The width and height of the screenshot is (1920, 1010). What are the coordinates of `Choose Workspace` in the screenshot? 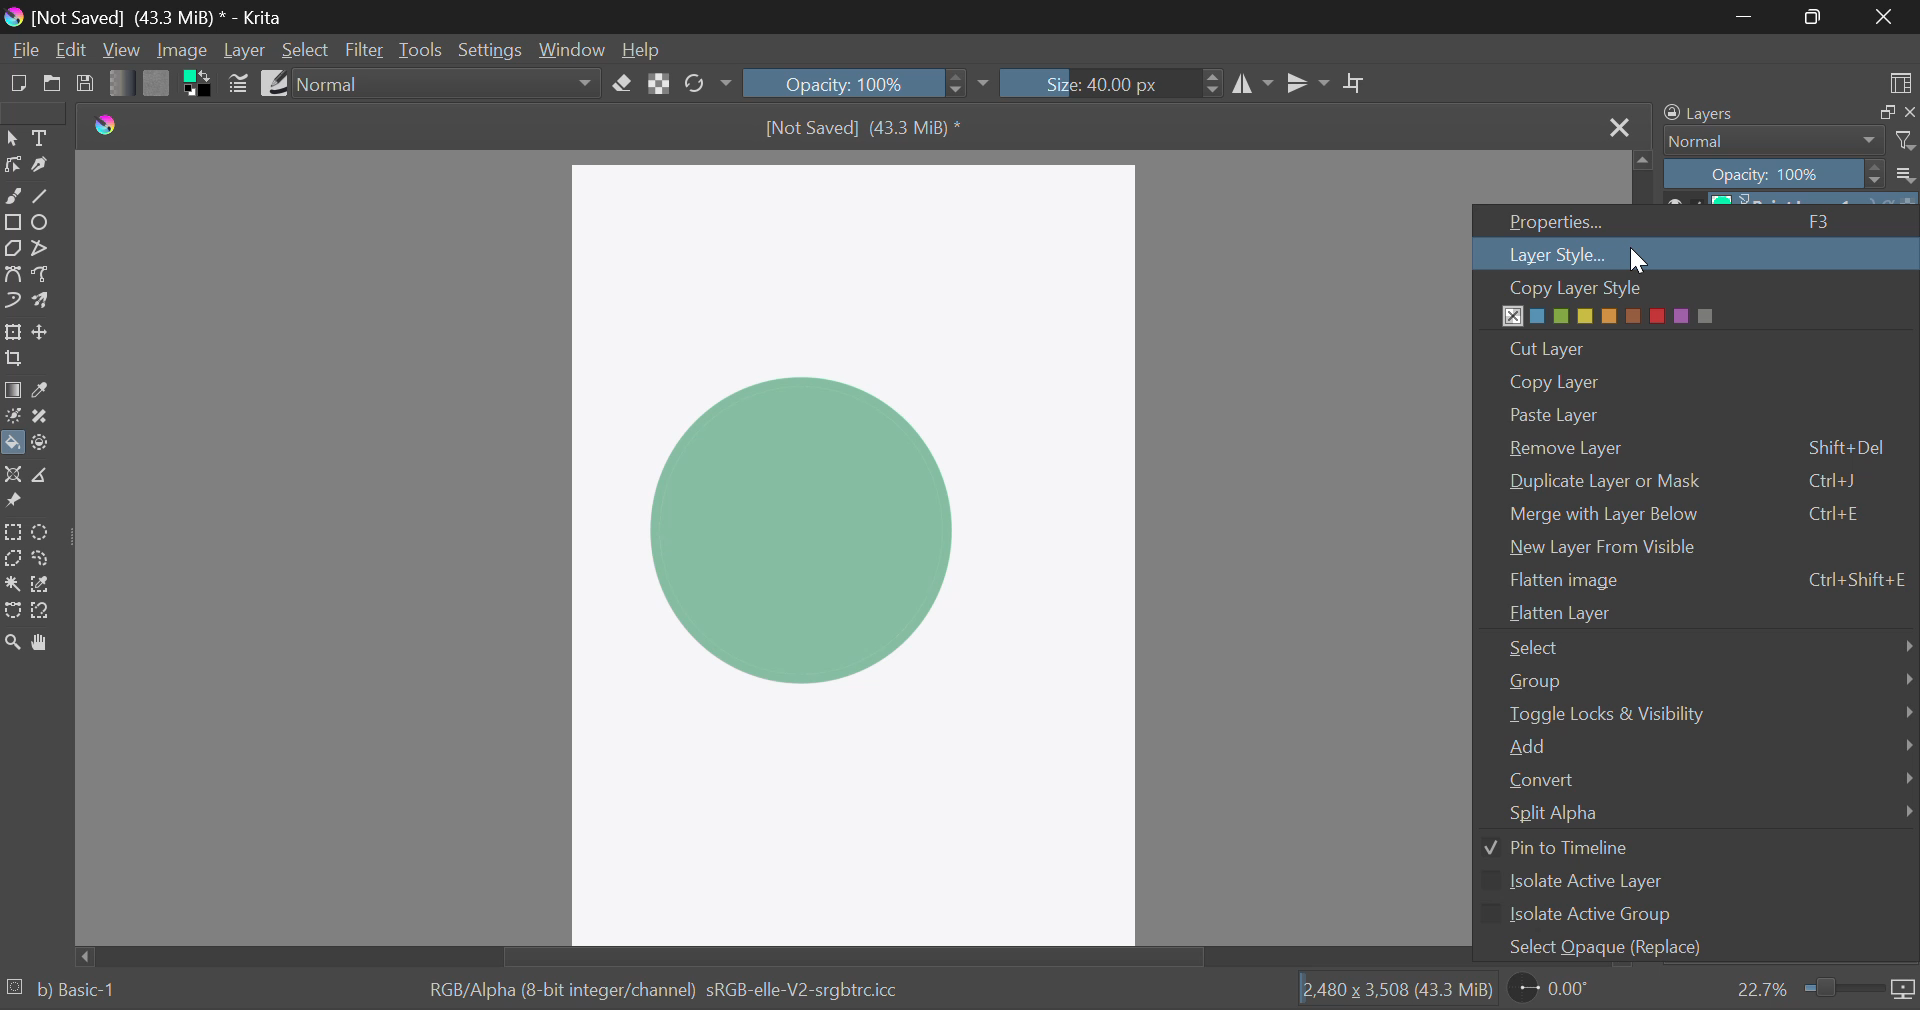 It's located at (1898, 83).